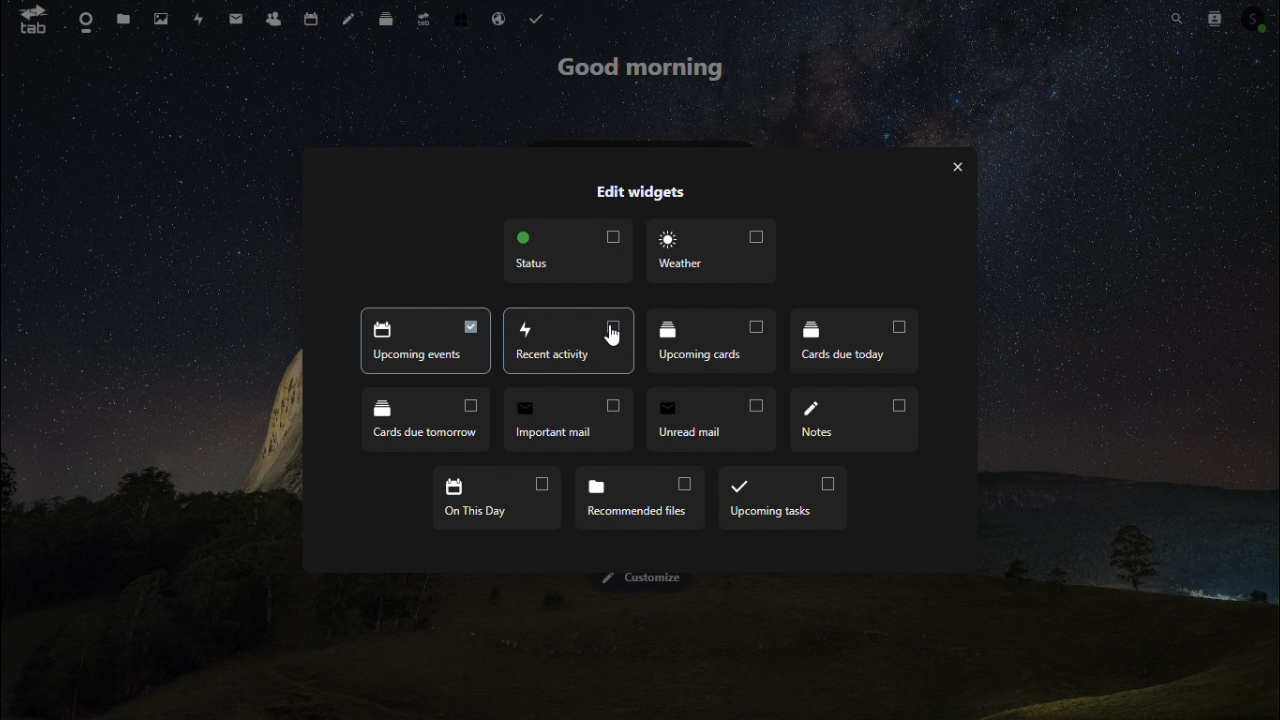 The image size is (1280, 720). Describe the element at coordinates (240, 16) in the screenshot. I see `mail` at that location.